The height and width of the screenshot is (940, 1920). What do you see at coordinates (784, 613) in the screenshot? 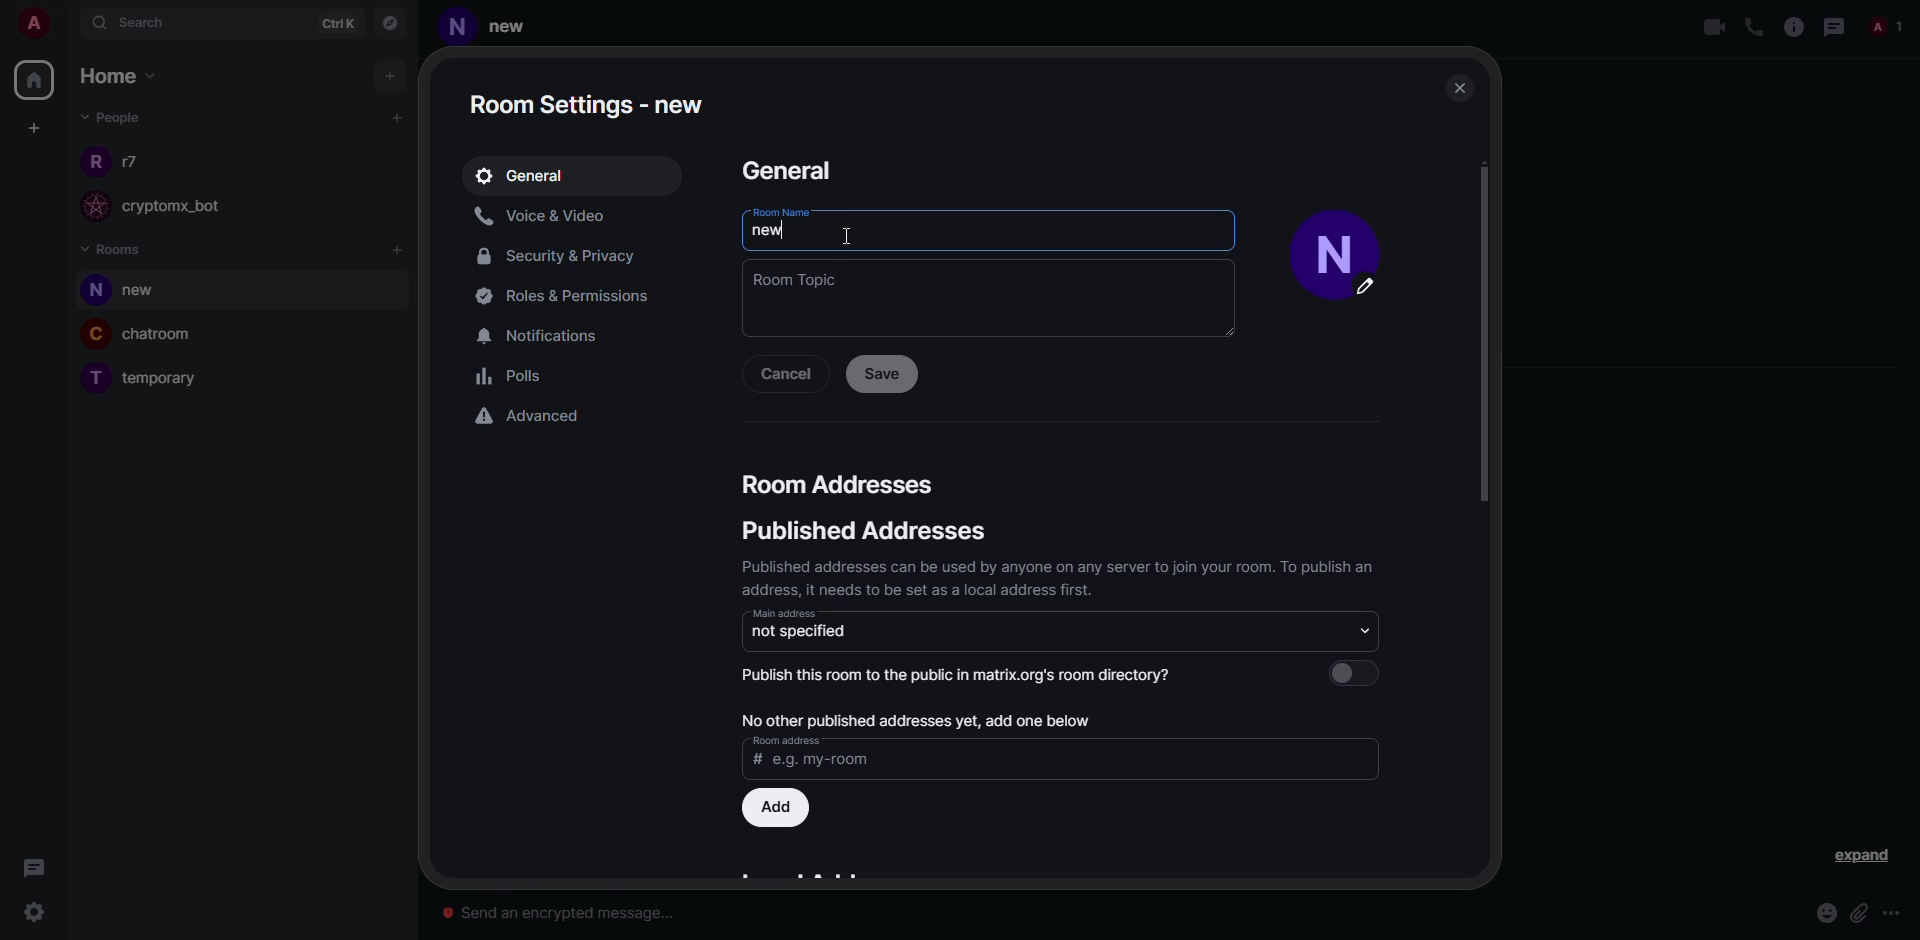
I see `main address` at bounding box center [784, 613].